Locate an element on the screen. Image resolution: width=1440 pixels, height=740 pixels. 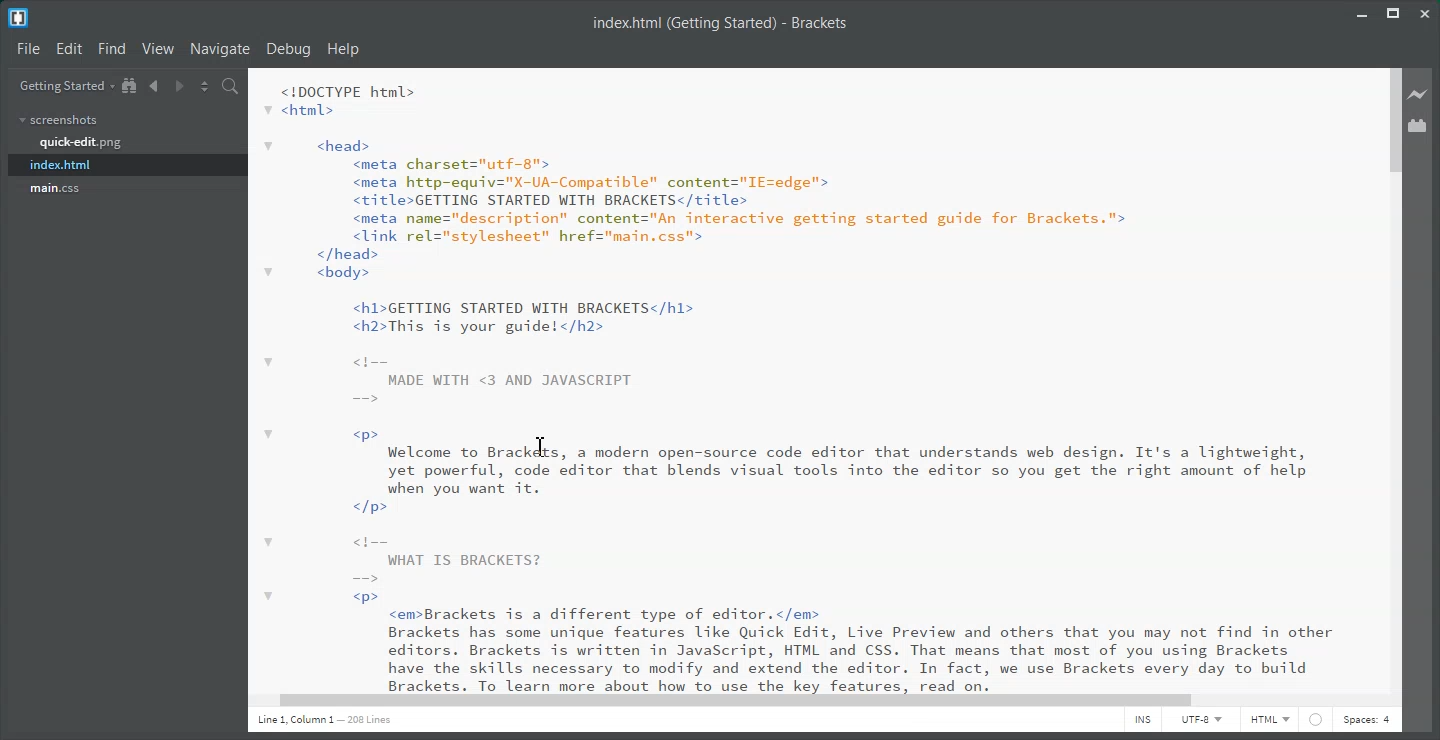
screenshots is located at coordinates (60, 120).